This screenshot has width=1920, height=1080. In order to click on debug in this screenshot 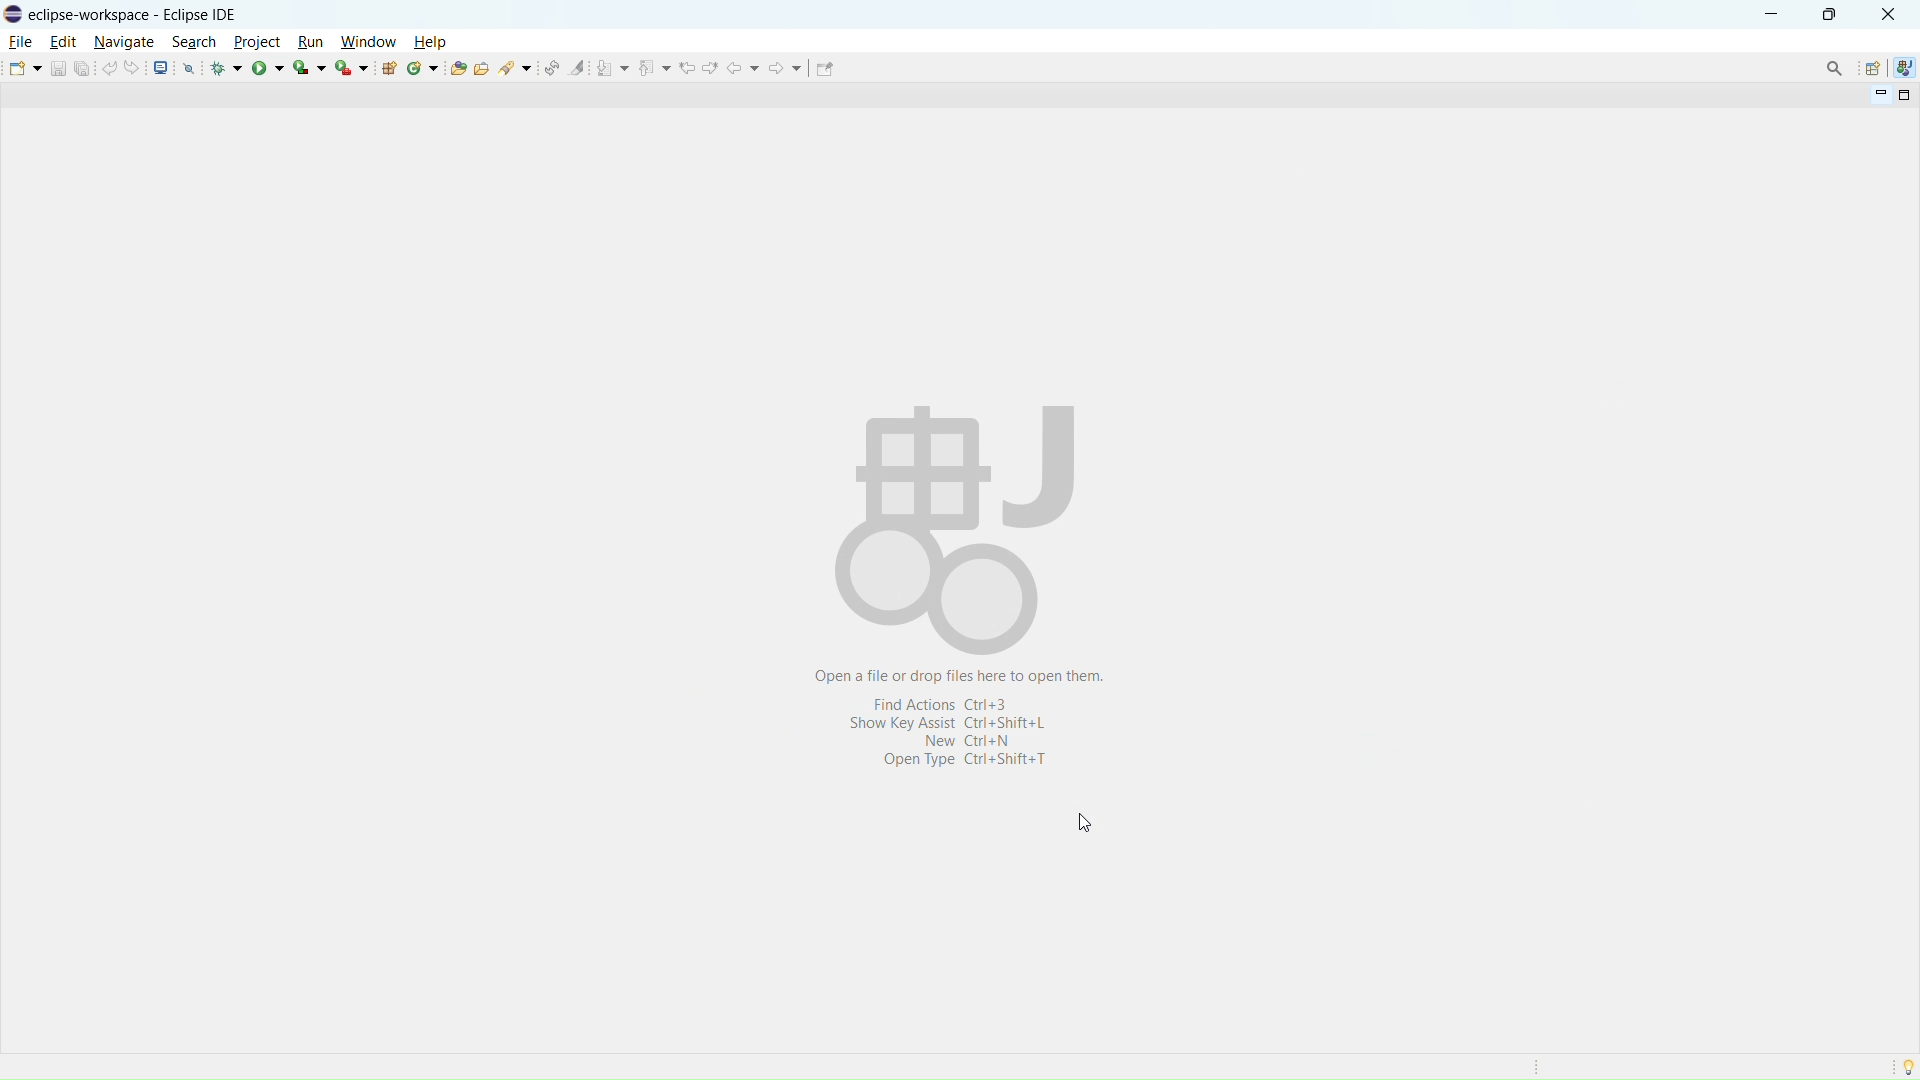, I will do `click(227, 68)`.